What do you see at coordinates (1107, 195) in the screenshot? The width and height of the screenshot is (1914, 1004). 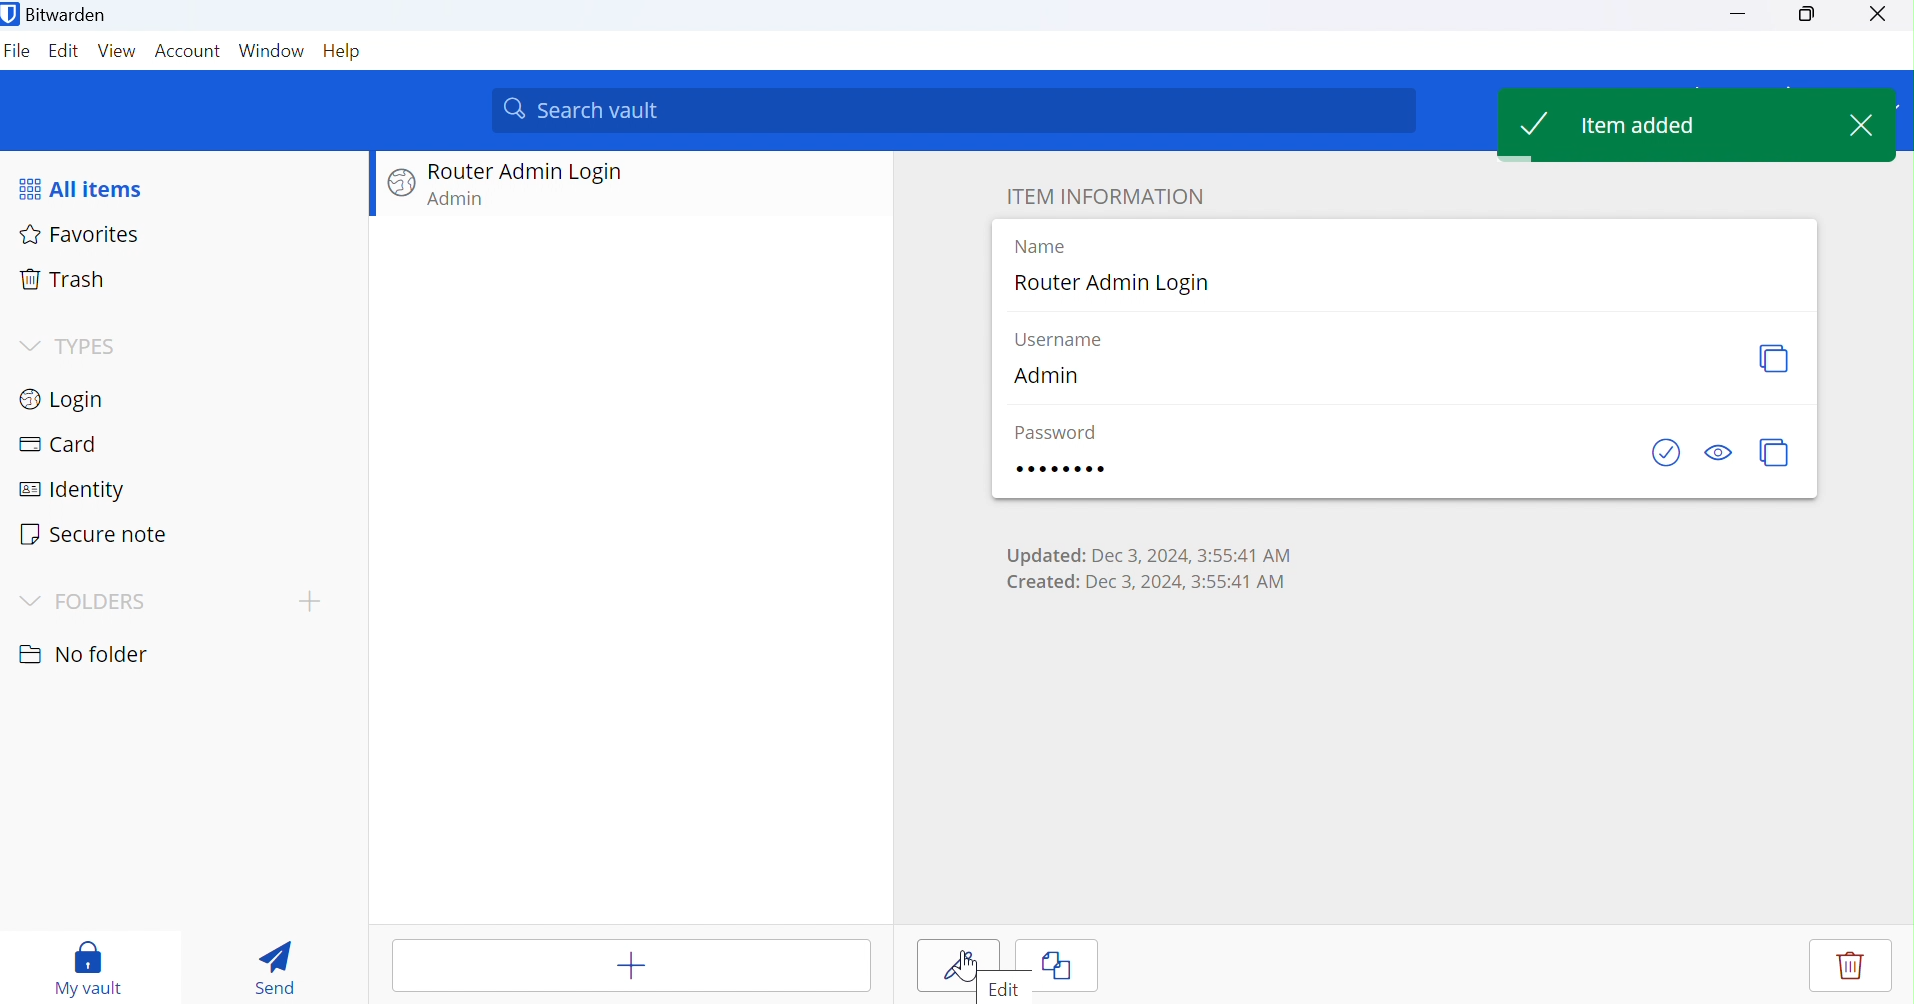 I see `ITEM INFORMATION` at bounding box center [1107, 195].